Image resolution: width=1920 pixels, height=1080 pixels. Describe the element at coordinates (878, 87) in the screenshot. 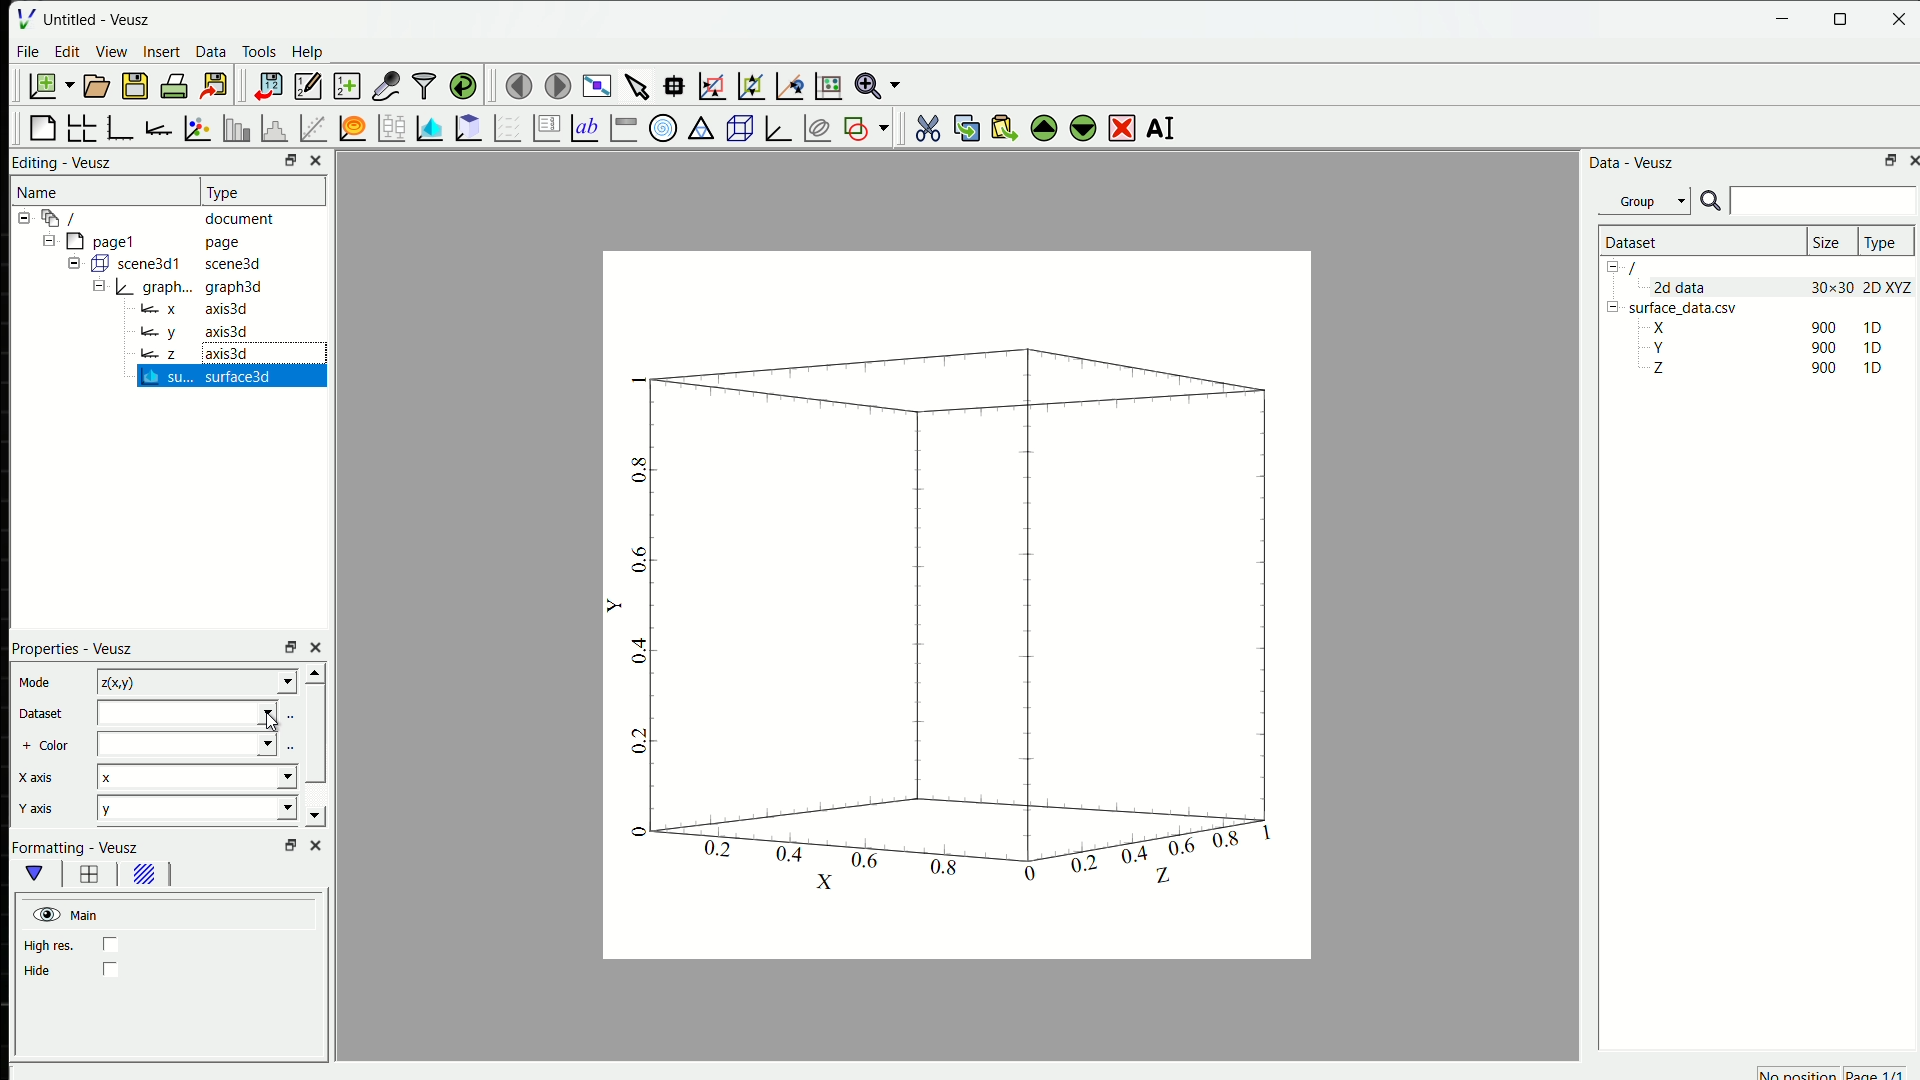

I see `zoom functions menu` at that location.